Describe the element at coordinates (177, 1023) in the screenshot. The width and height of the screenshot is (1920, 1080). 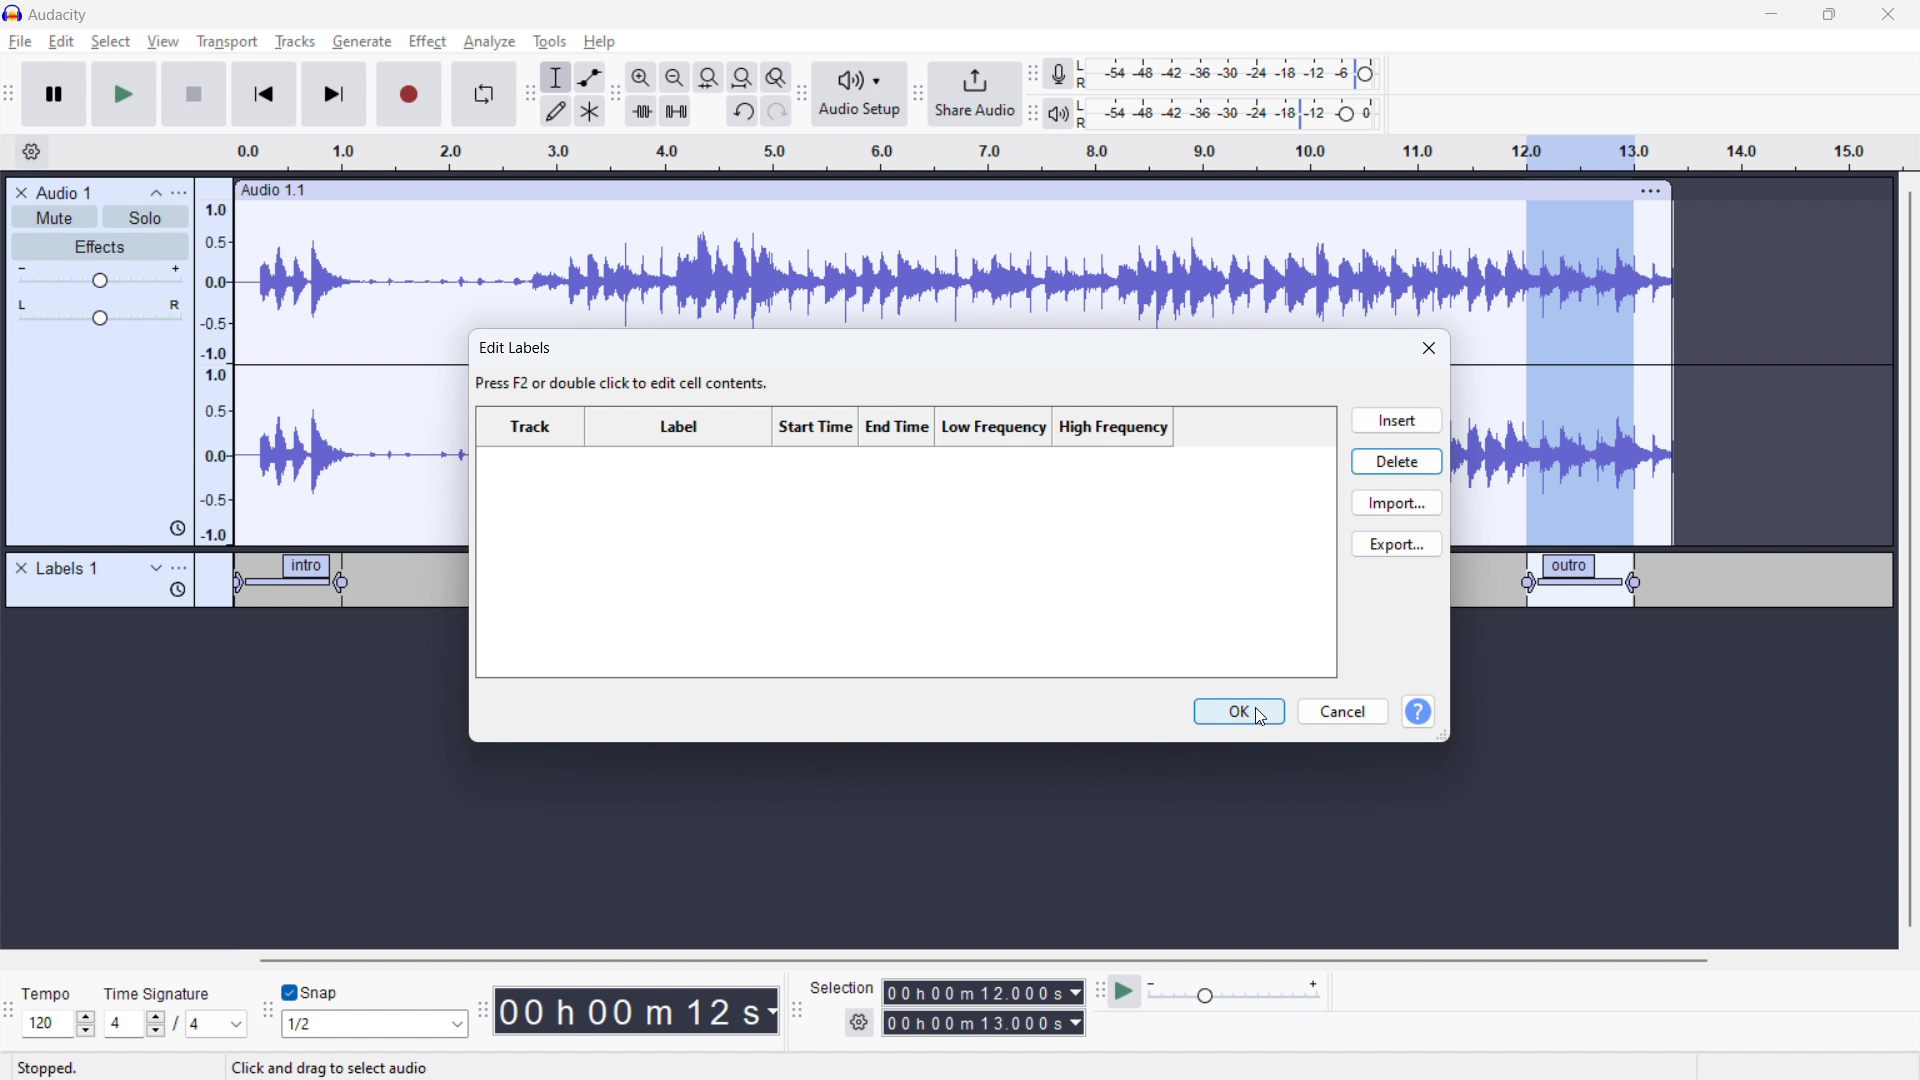
I see `set time signature` at that location.